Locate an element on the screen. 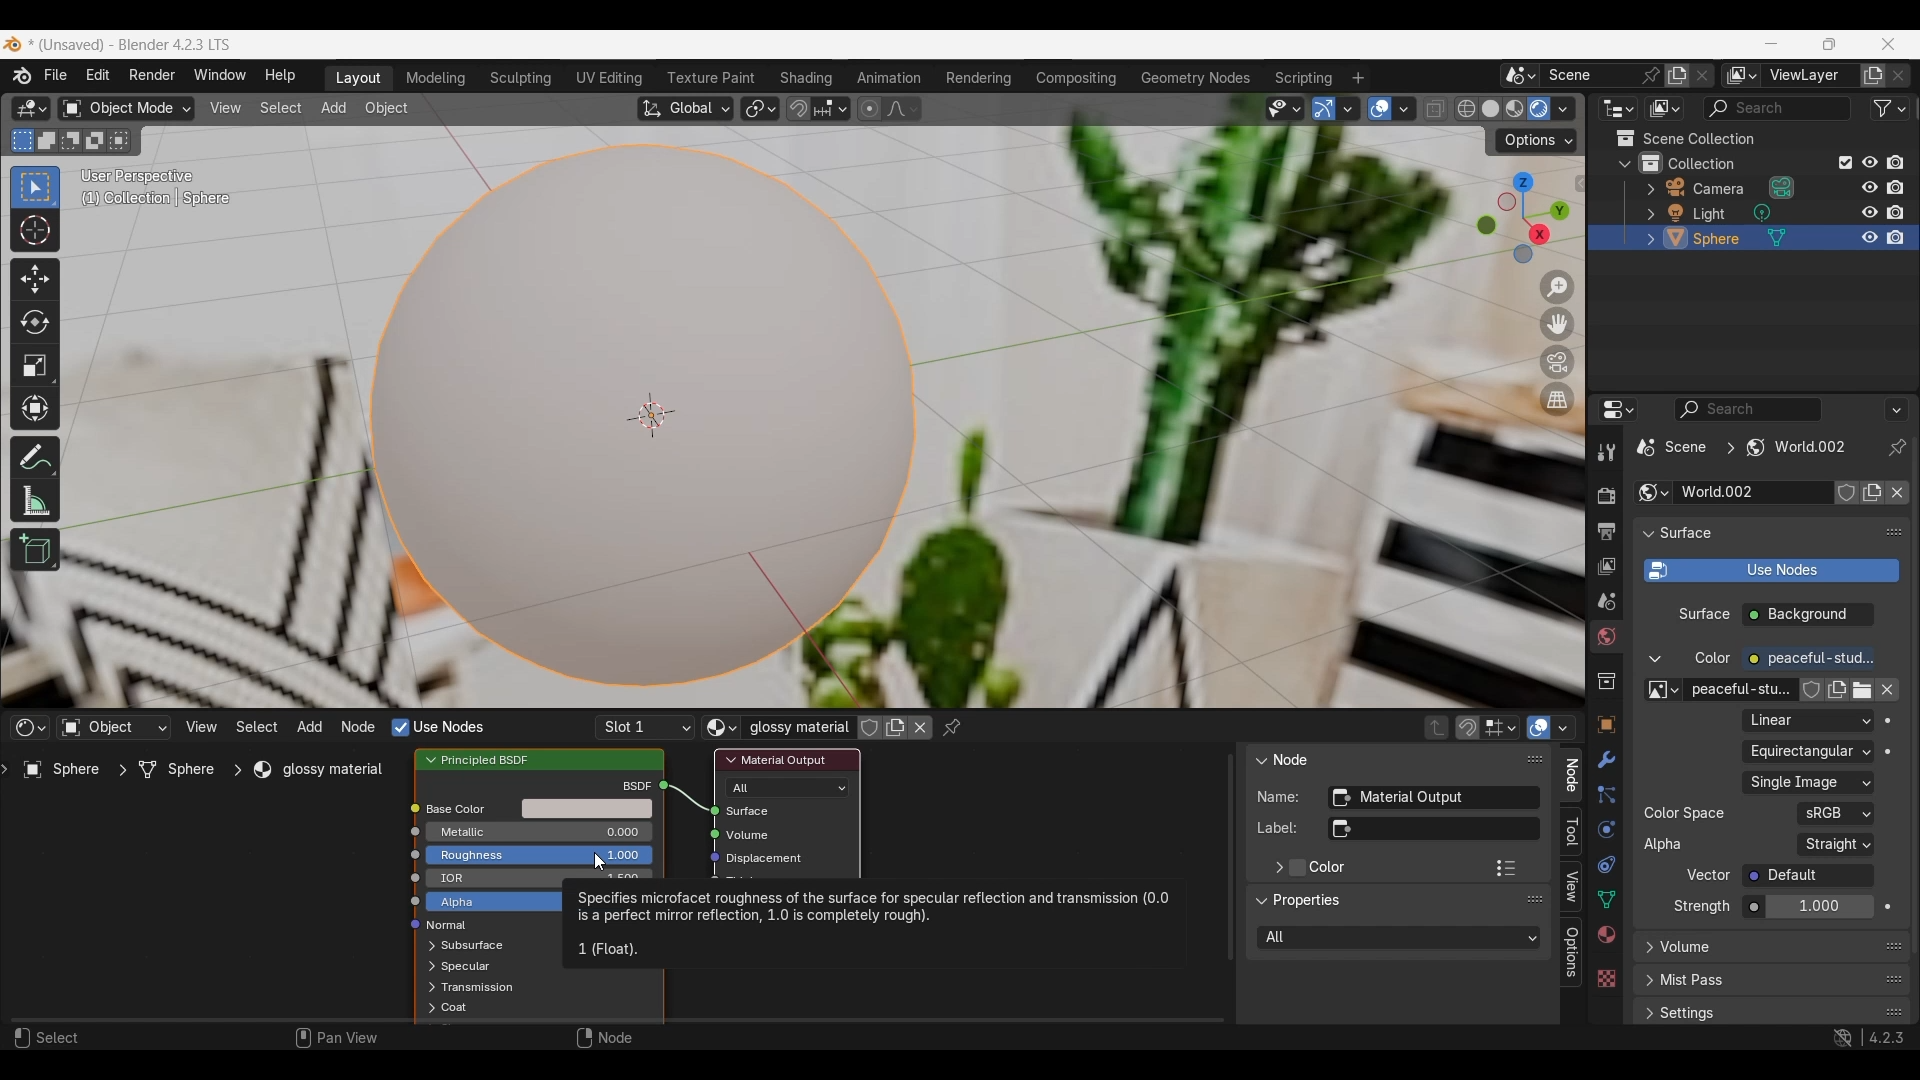 The width and height of the screenshot is (1920, 1080). Set a new selection is located at coordinates (23, 141).